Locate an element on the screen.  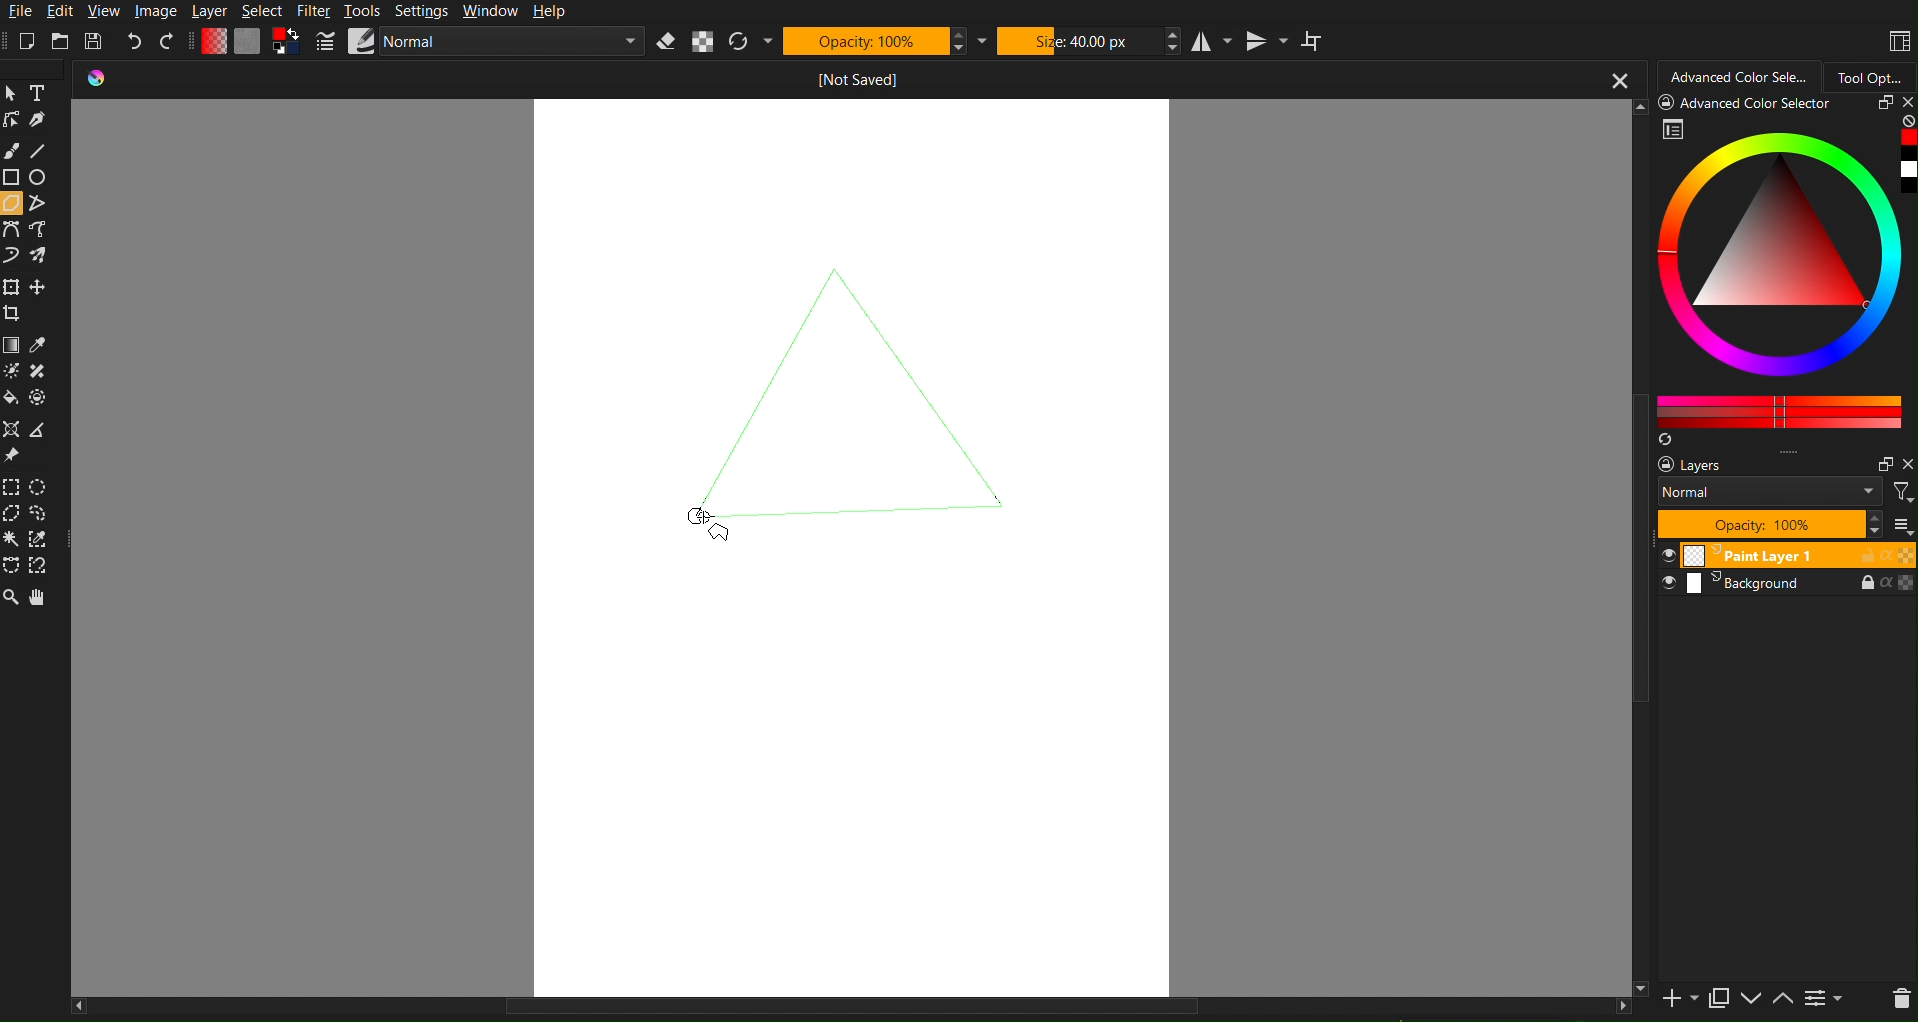
move layer down is located at coordinates (1751, 1001).